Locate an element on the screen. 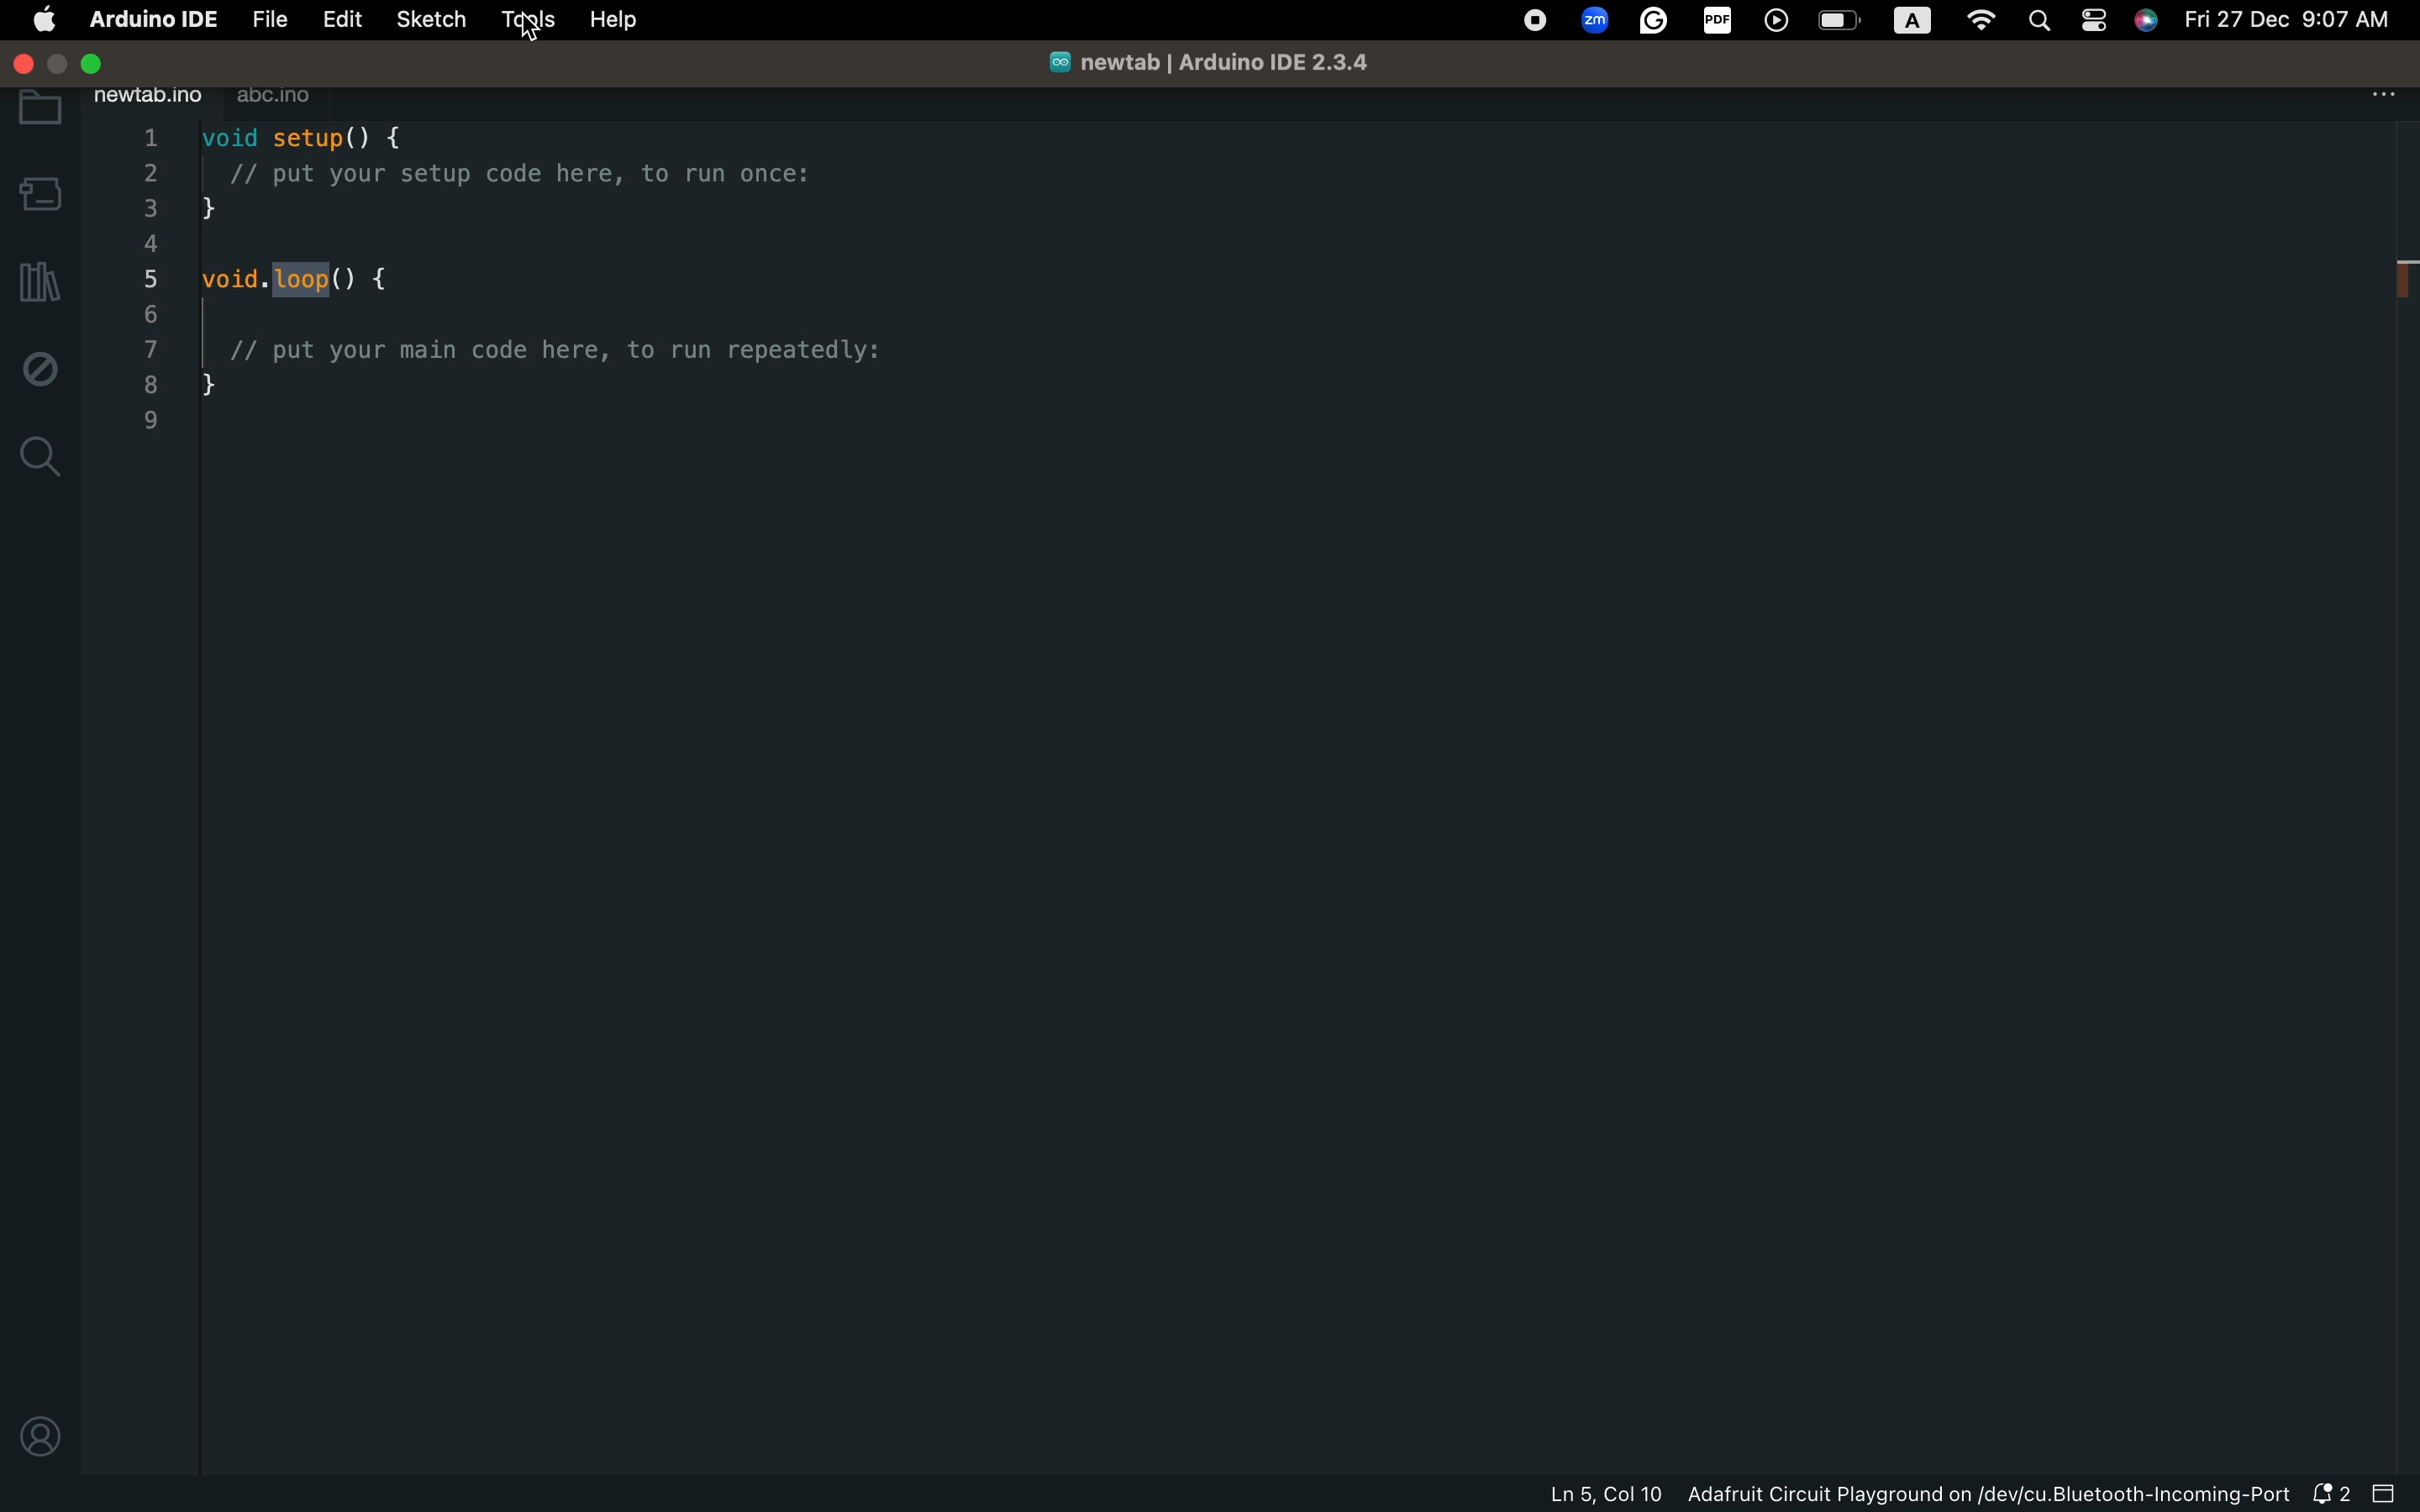 The height and width of the screenshot is (1512, 2420). code is located at coordinates (553, 298).